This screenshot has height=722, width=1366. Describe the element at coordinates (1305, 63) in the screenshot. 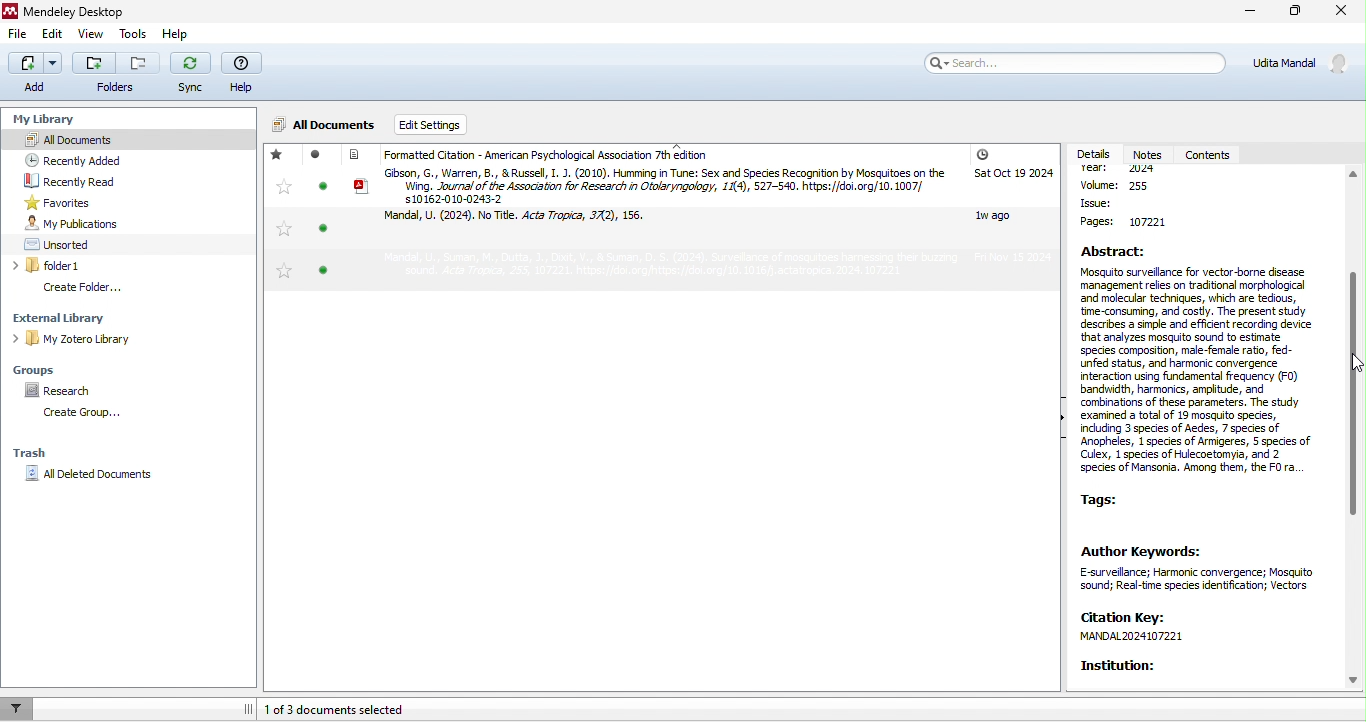

I see `Udita Mandal` at that location.